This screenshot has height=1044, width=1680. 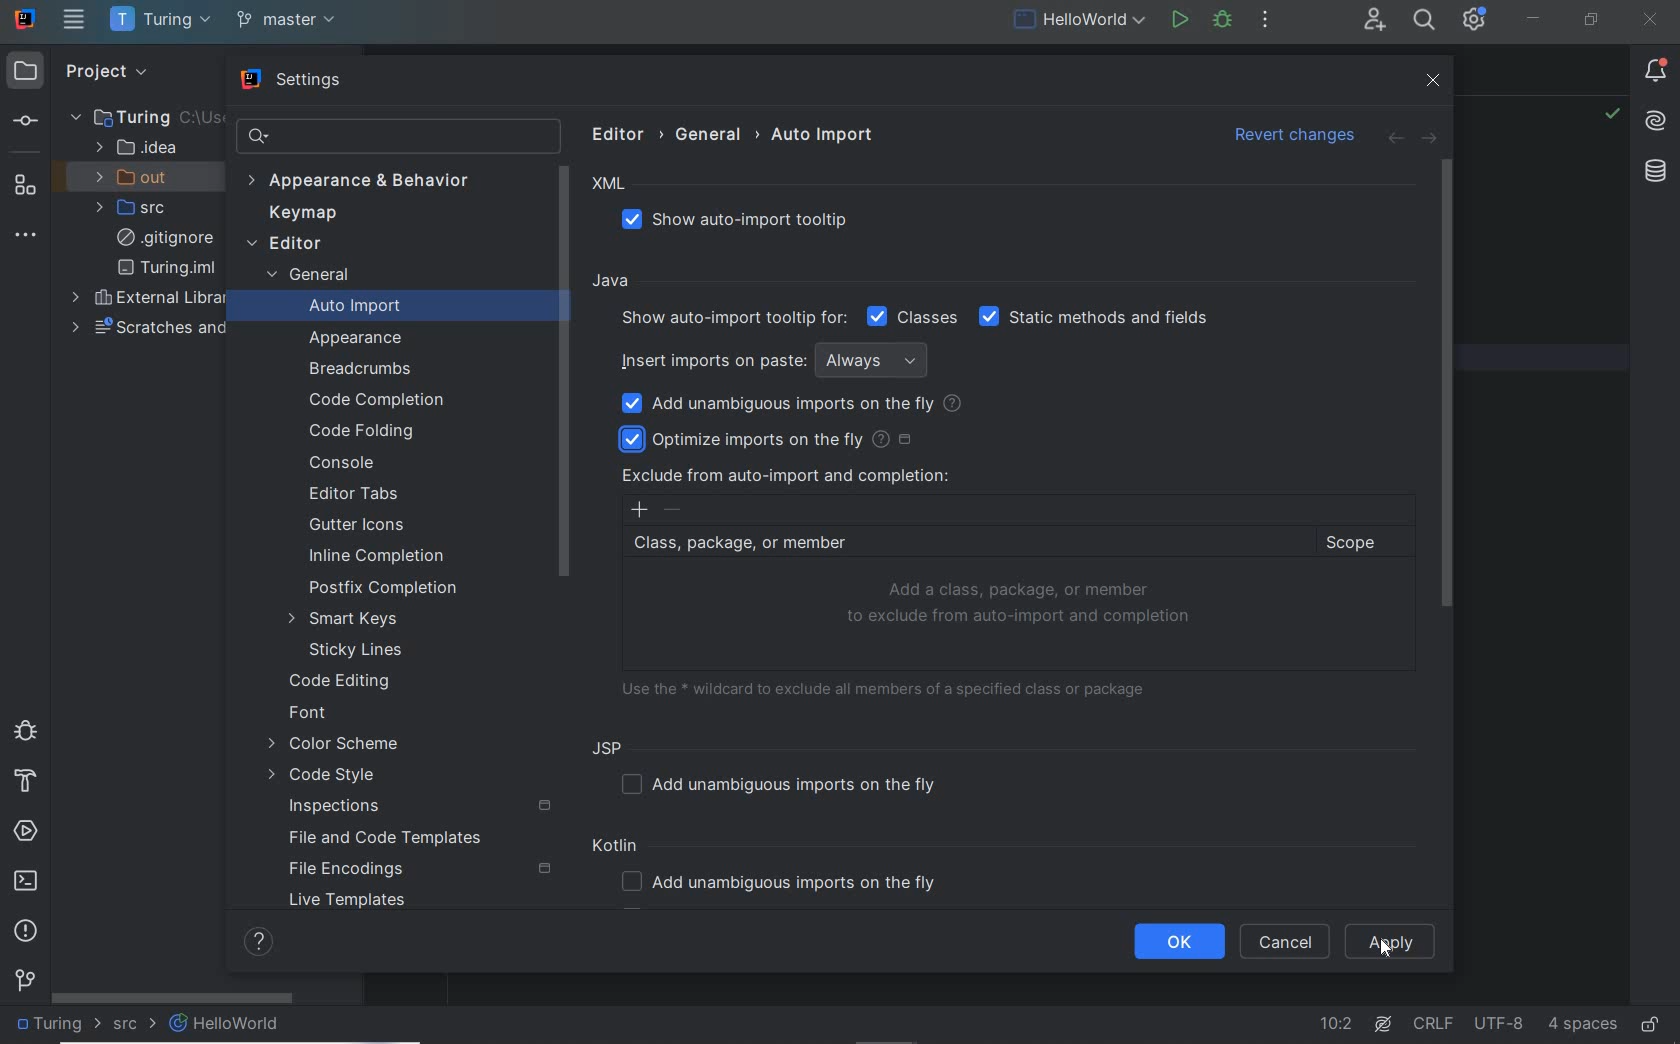 I want to click on STATIC MEATHODS AND FIELDS, so click(x=1095, y=318).